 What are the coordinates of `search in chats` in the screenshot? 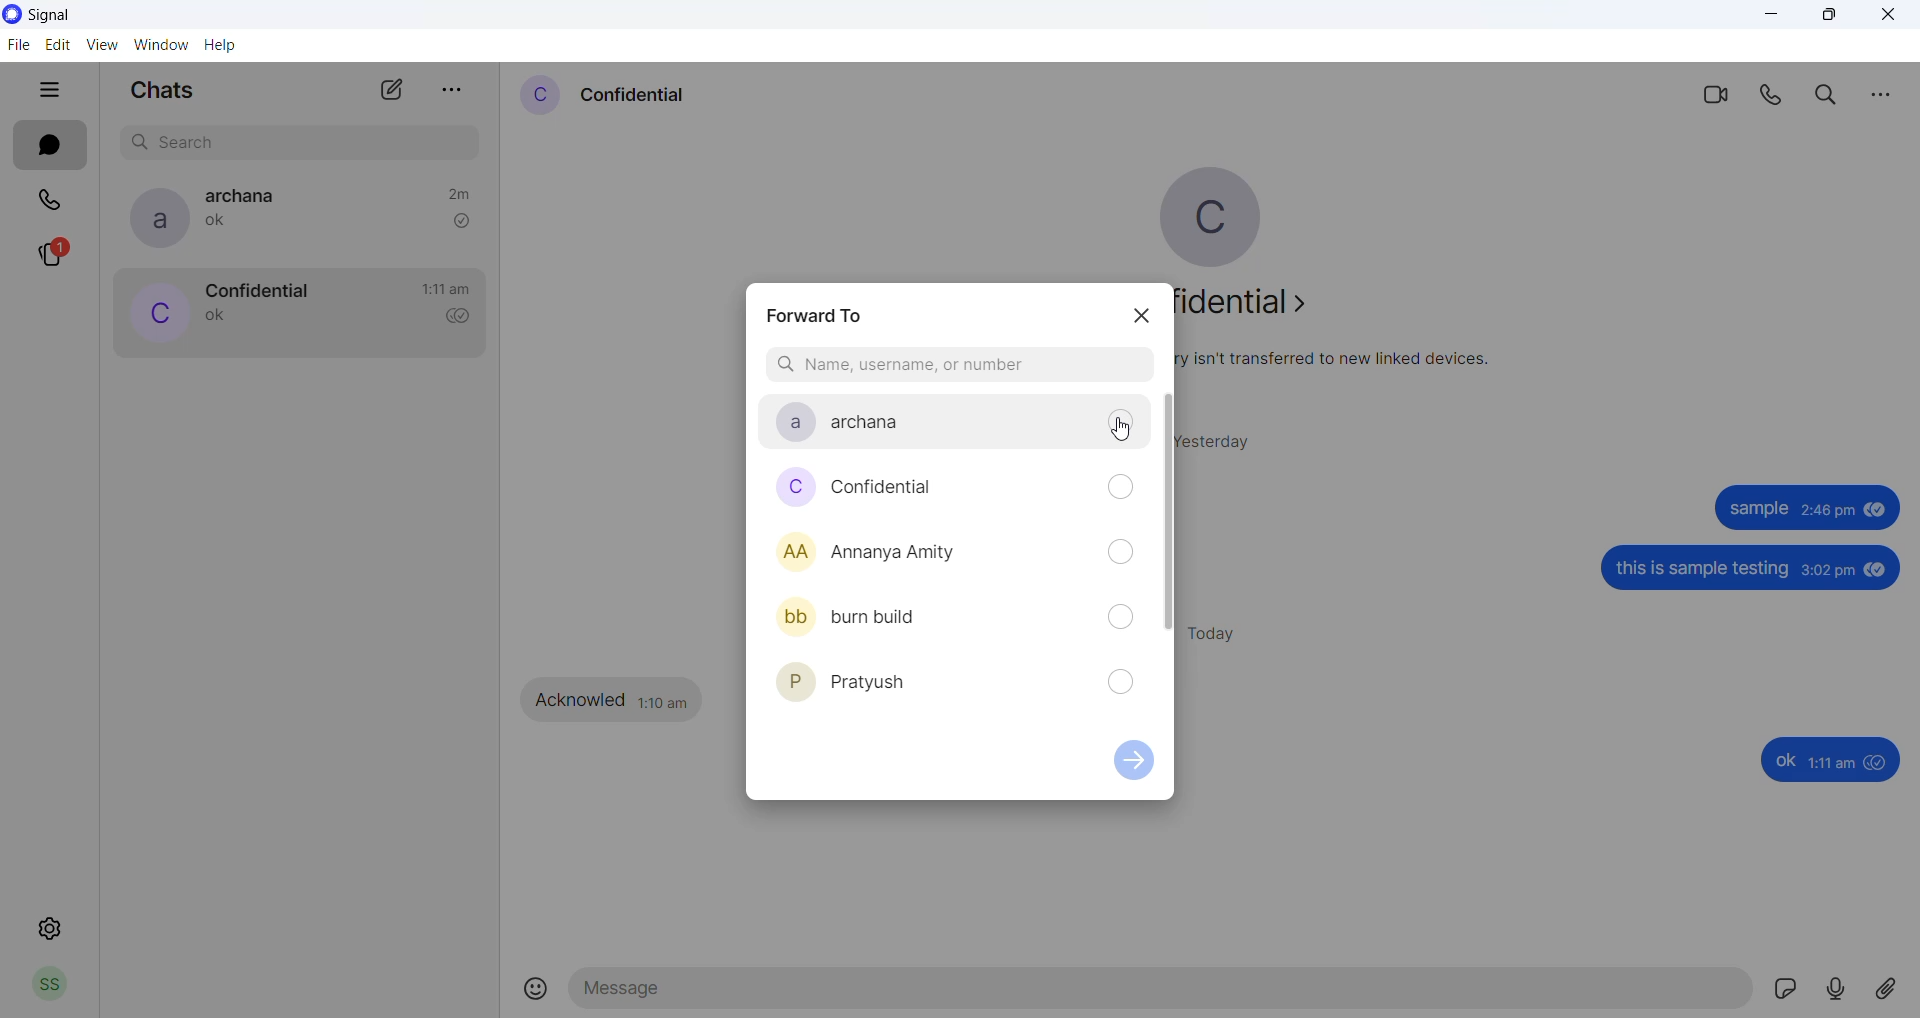 It's located at (1831, 95).